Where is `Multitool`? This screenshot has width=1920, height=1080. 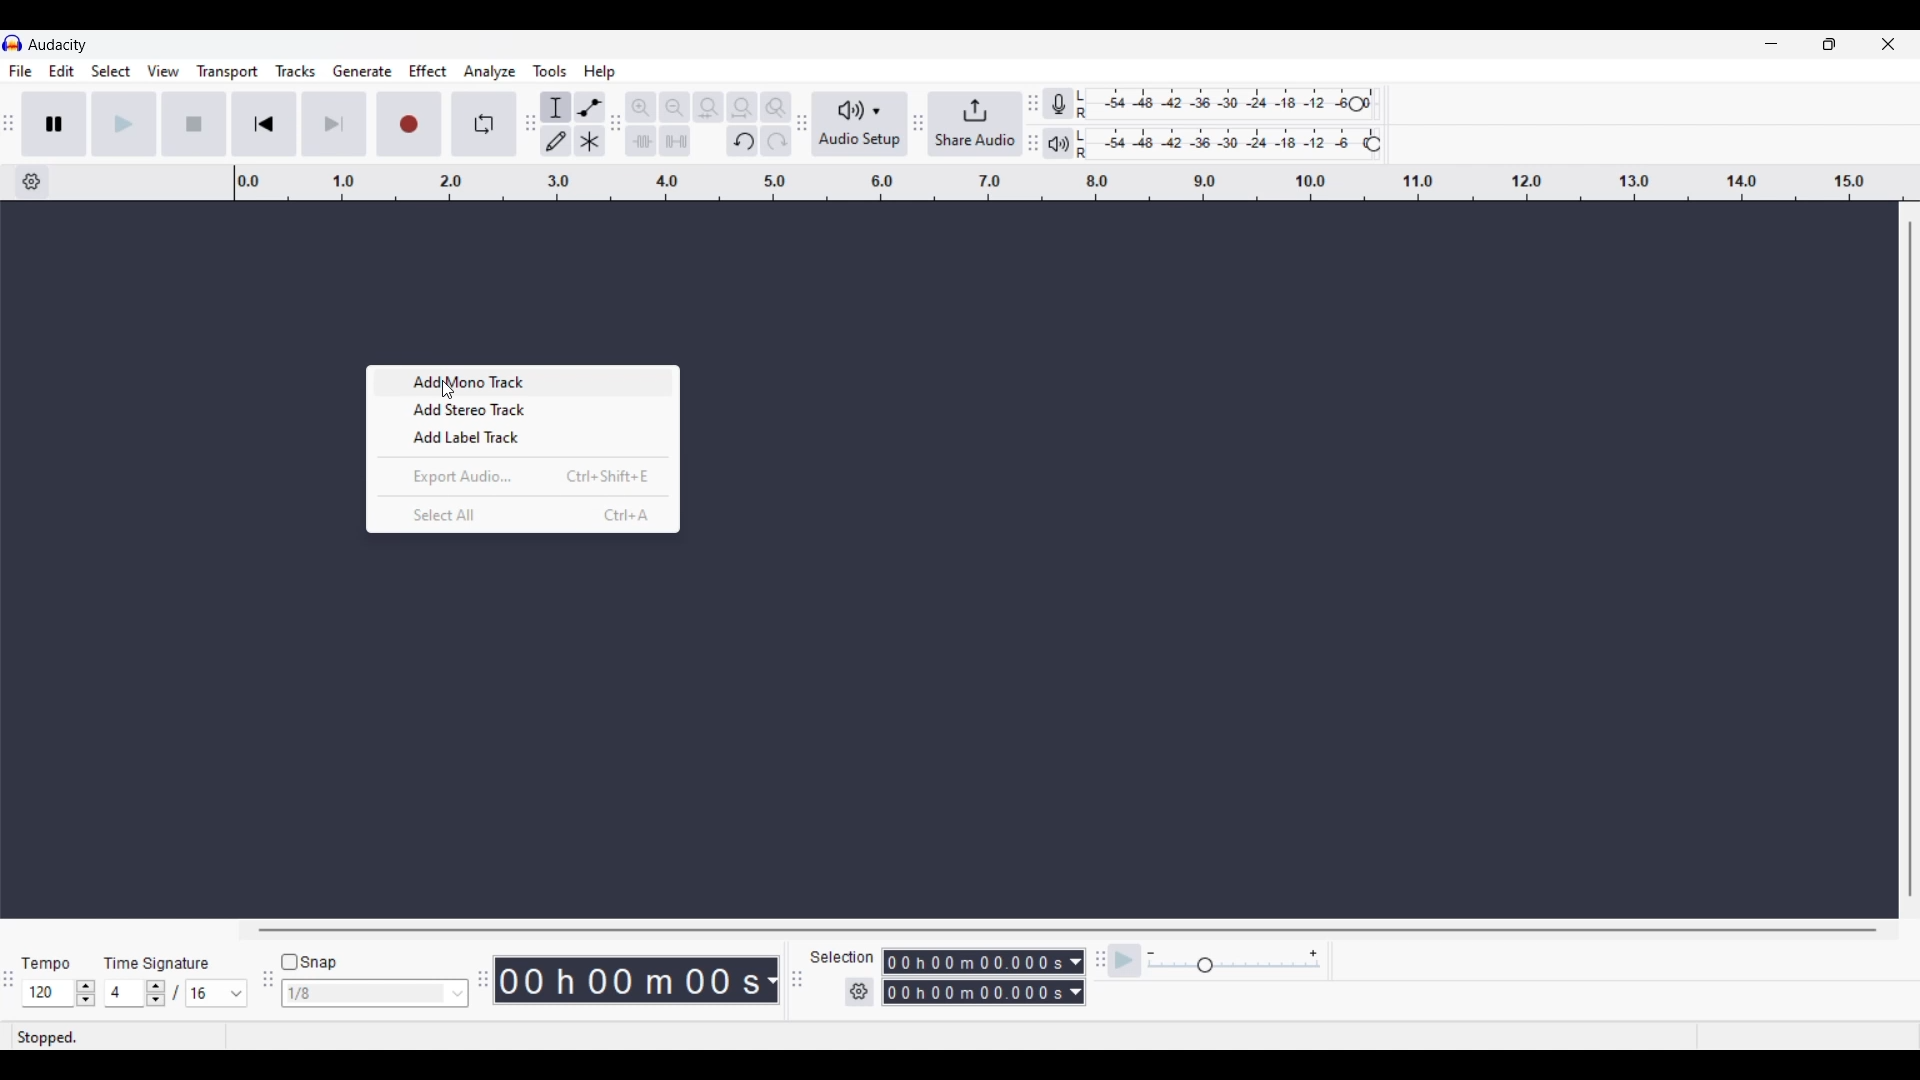
Multitool is located at coordinates (590, 142).